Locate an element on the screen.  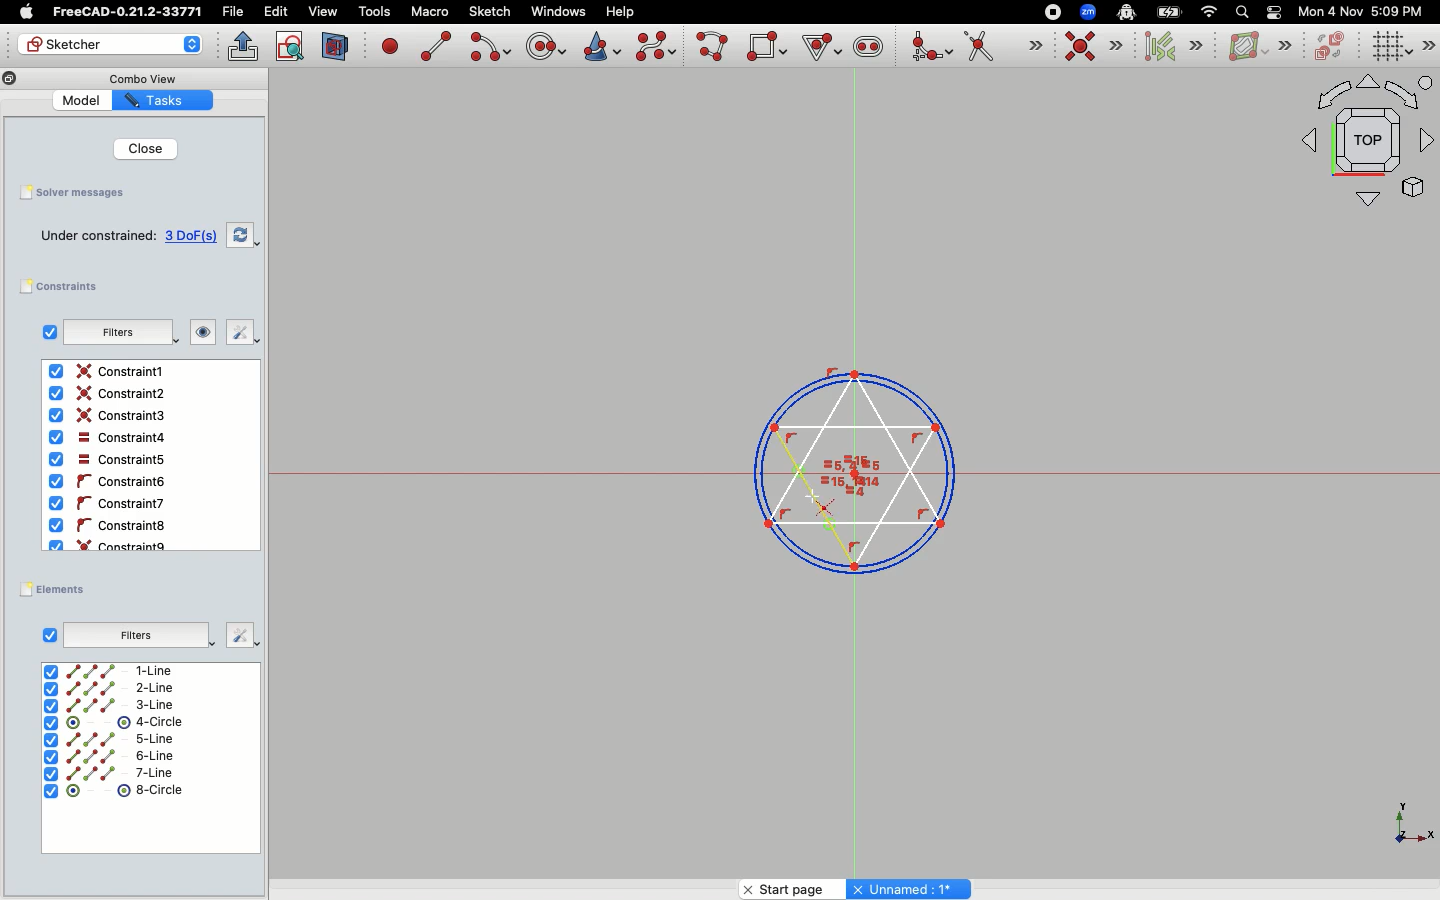
Create rectangle is located at coordinates (767, 46).